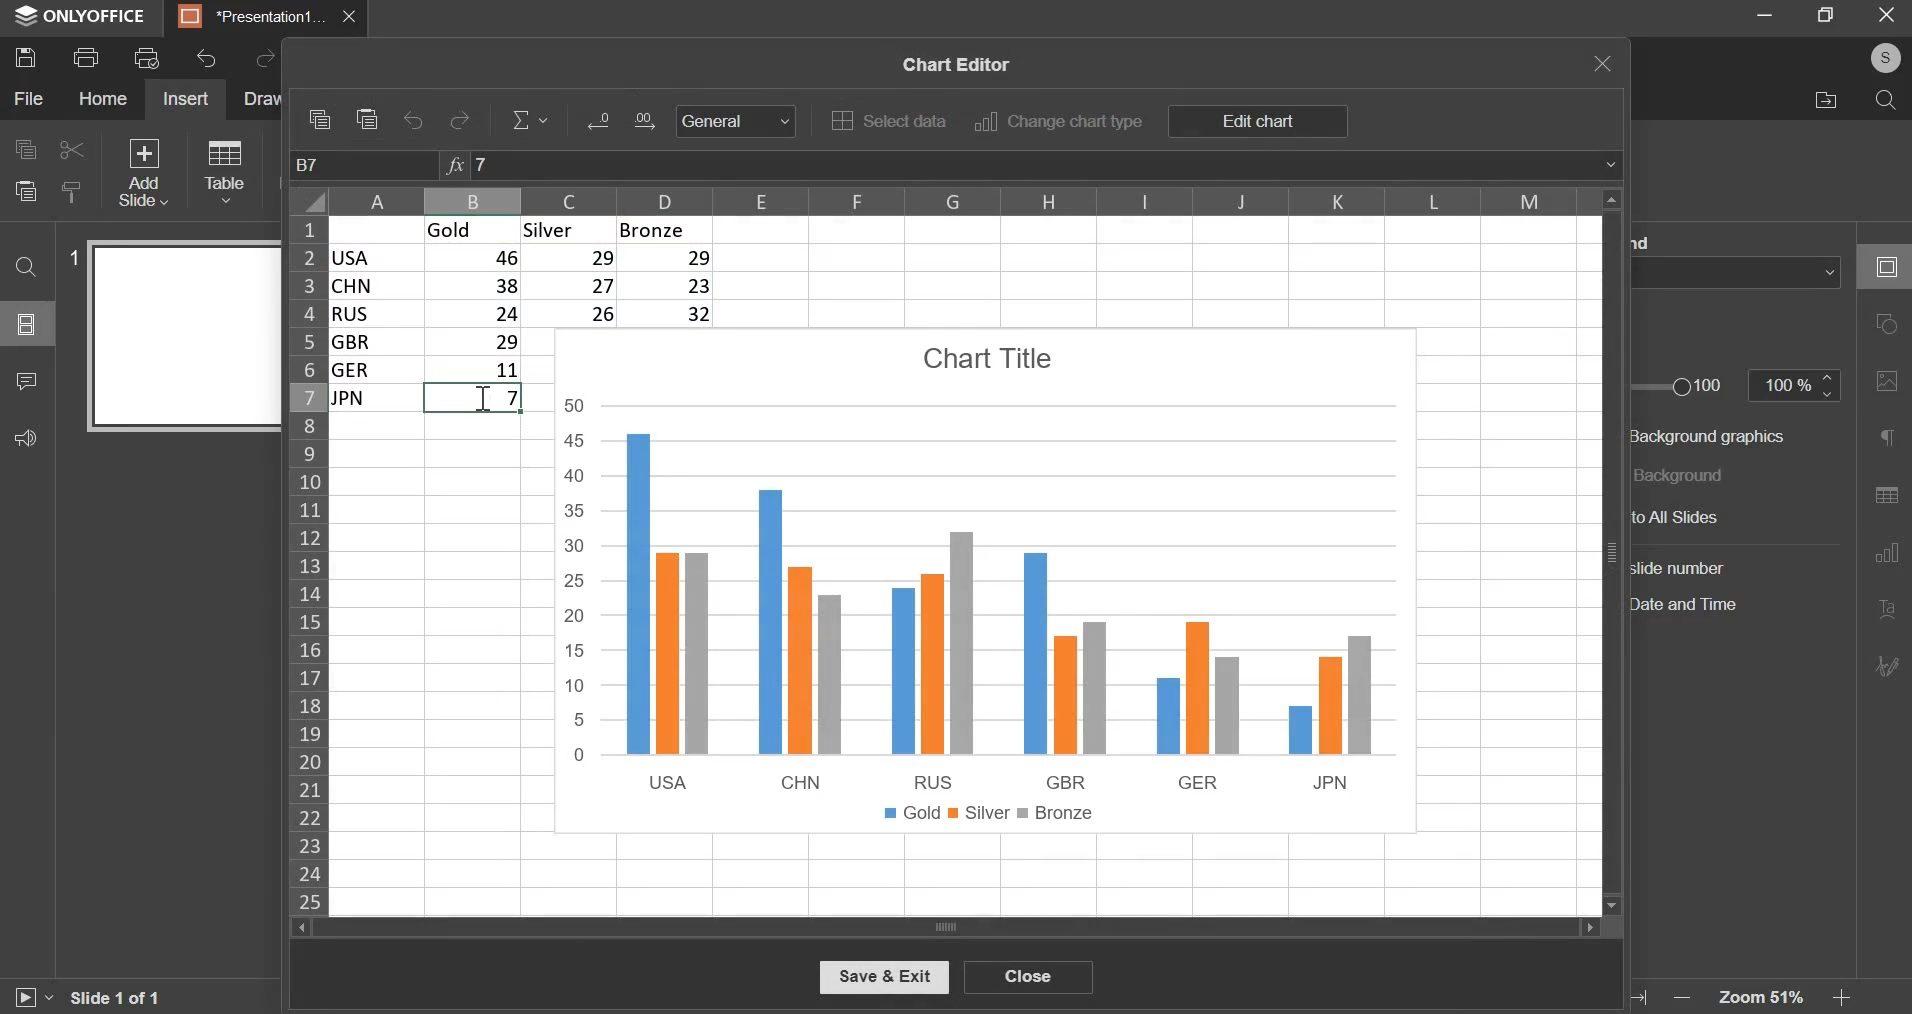 Image resolution: width=1912 pixels, height=1014 pixels. What do you see at coordinates (1795, 385) in the screenshot?
I see `opacity` at bounding box center [1795, 385].